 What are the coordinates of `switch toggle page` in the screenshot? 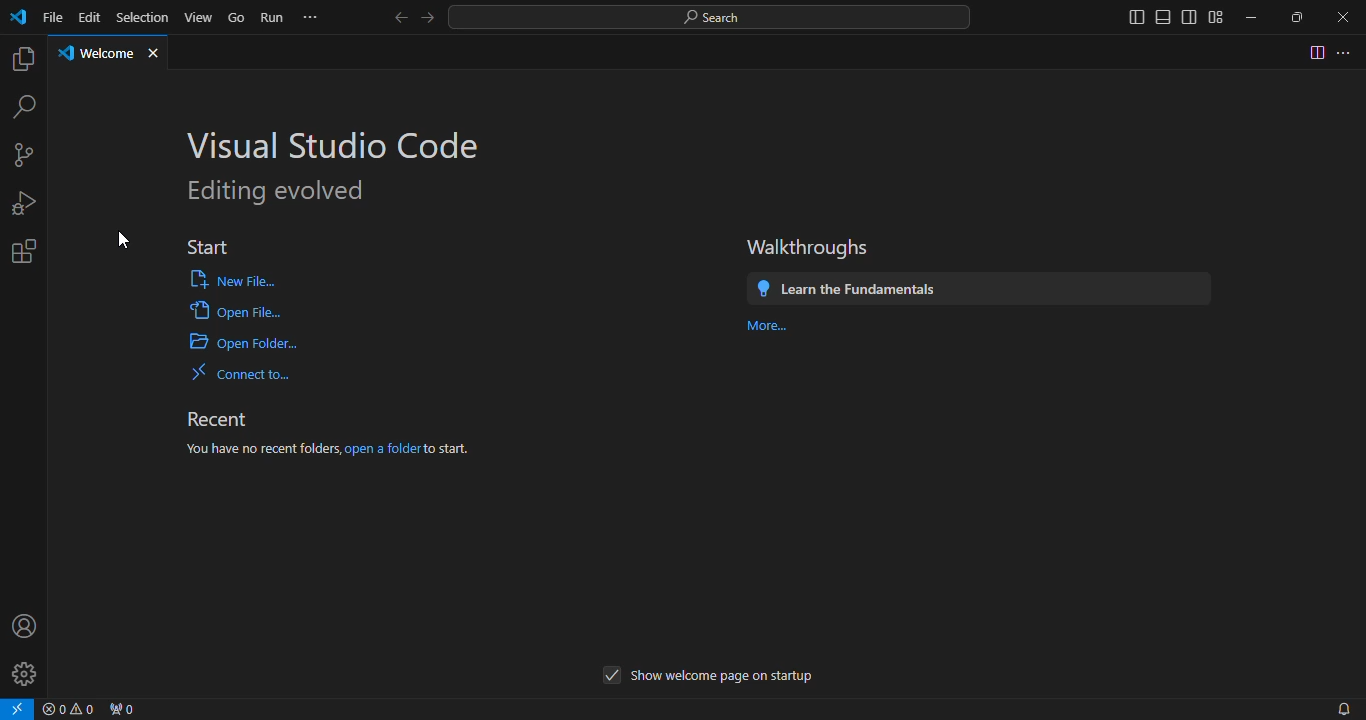 It's located at (1315, 52).